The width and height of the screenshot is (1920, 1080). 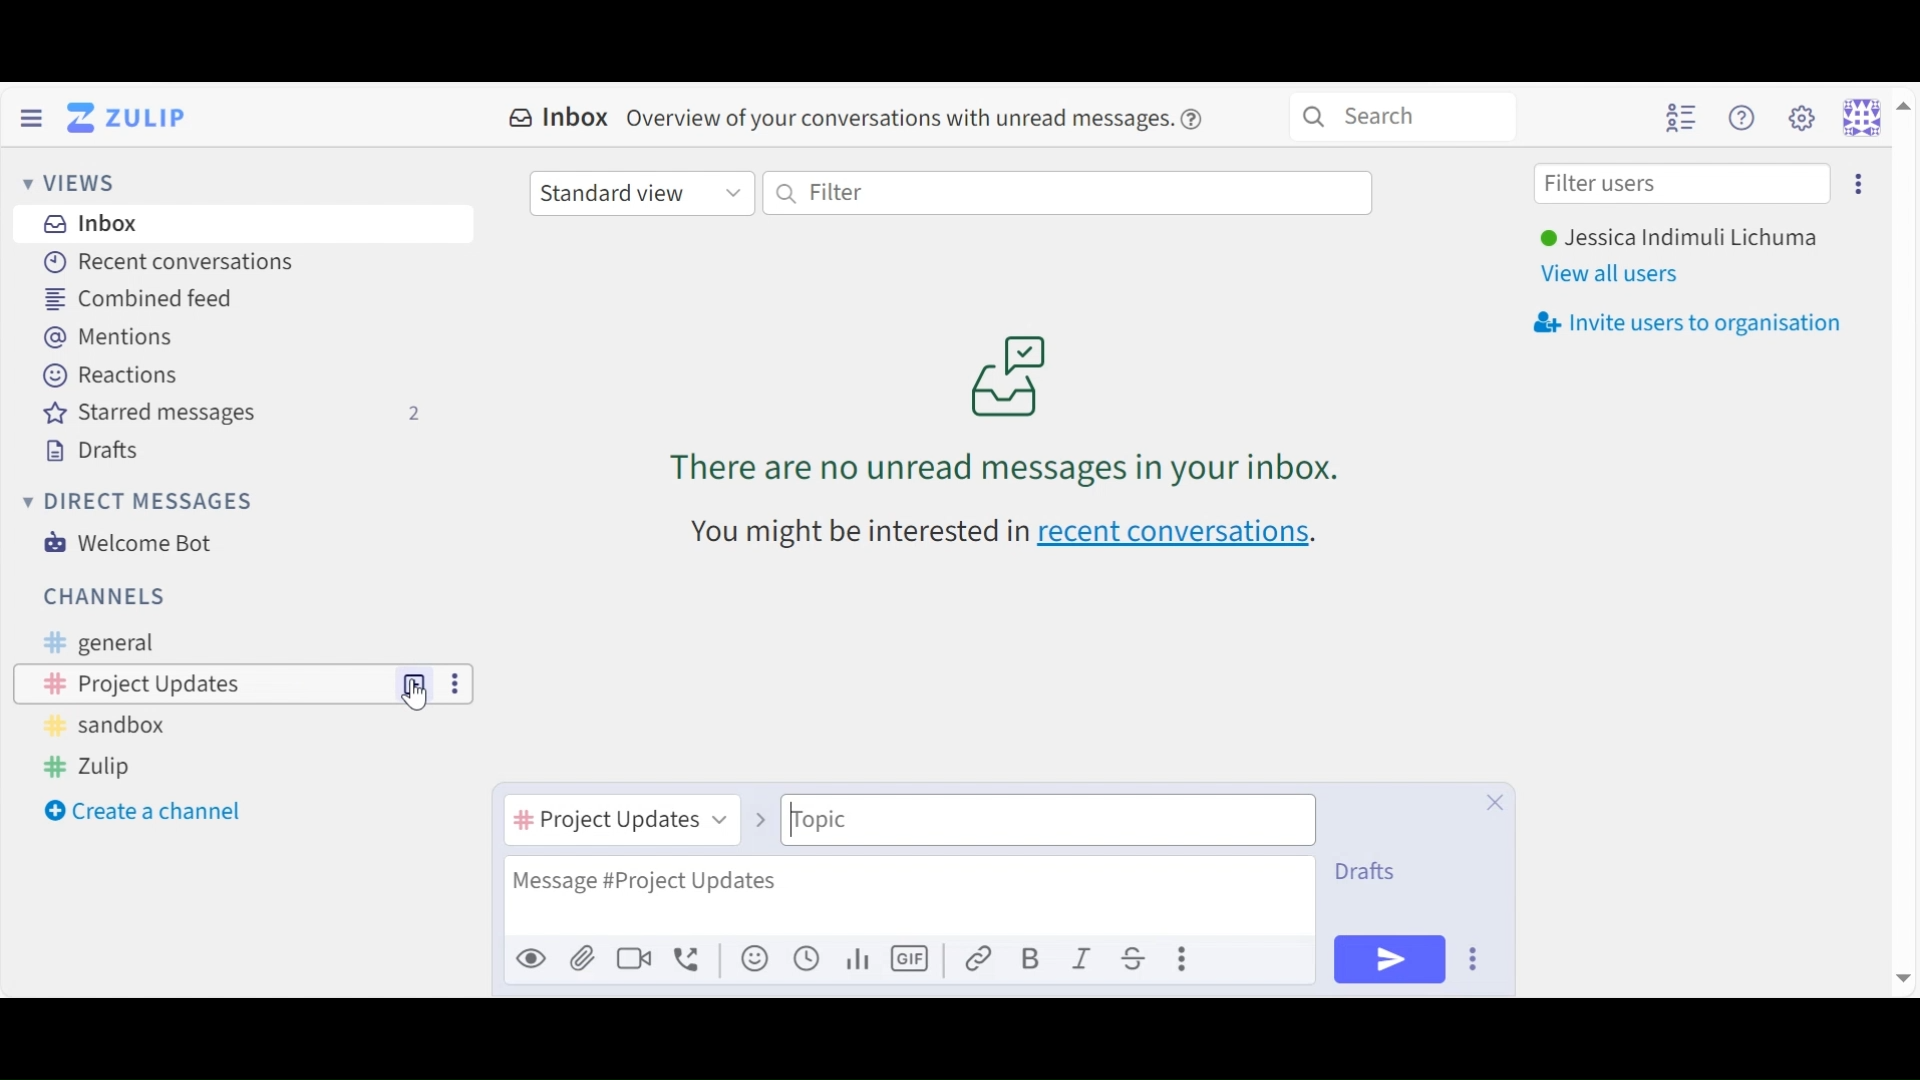 What do you see at coordinates (31, 116) in the screenshot?
I see `Hide Sidebar` at bounding box center [31, 116].